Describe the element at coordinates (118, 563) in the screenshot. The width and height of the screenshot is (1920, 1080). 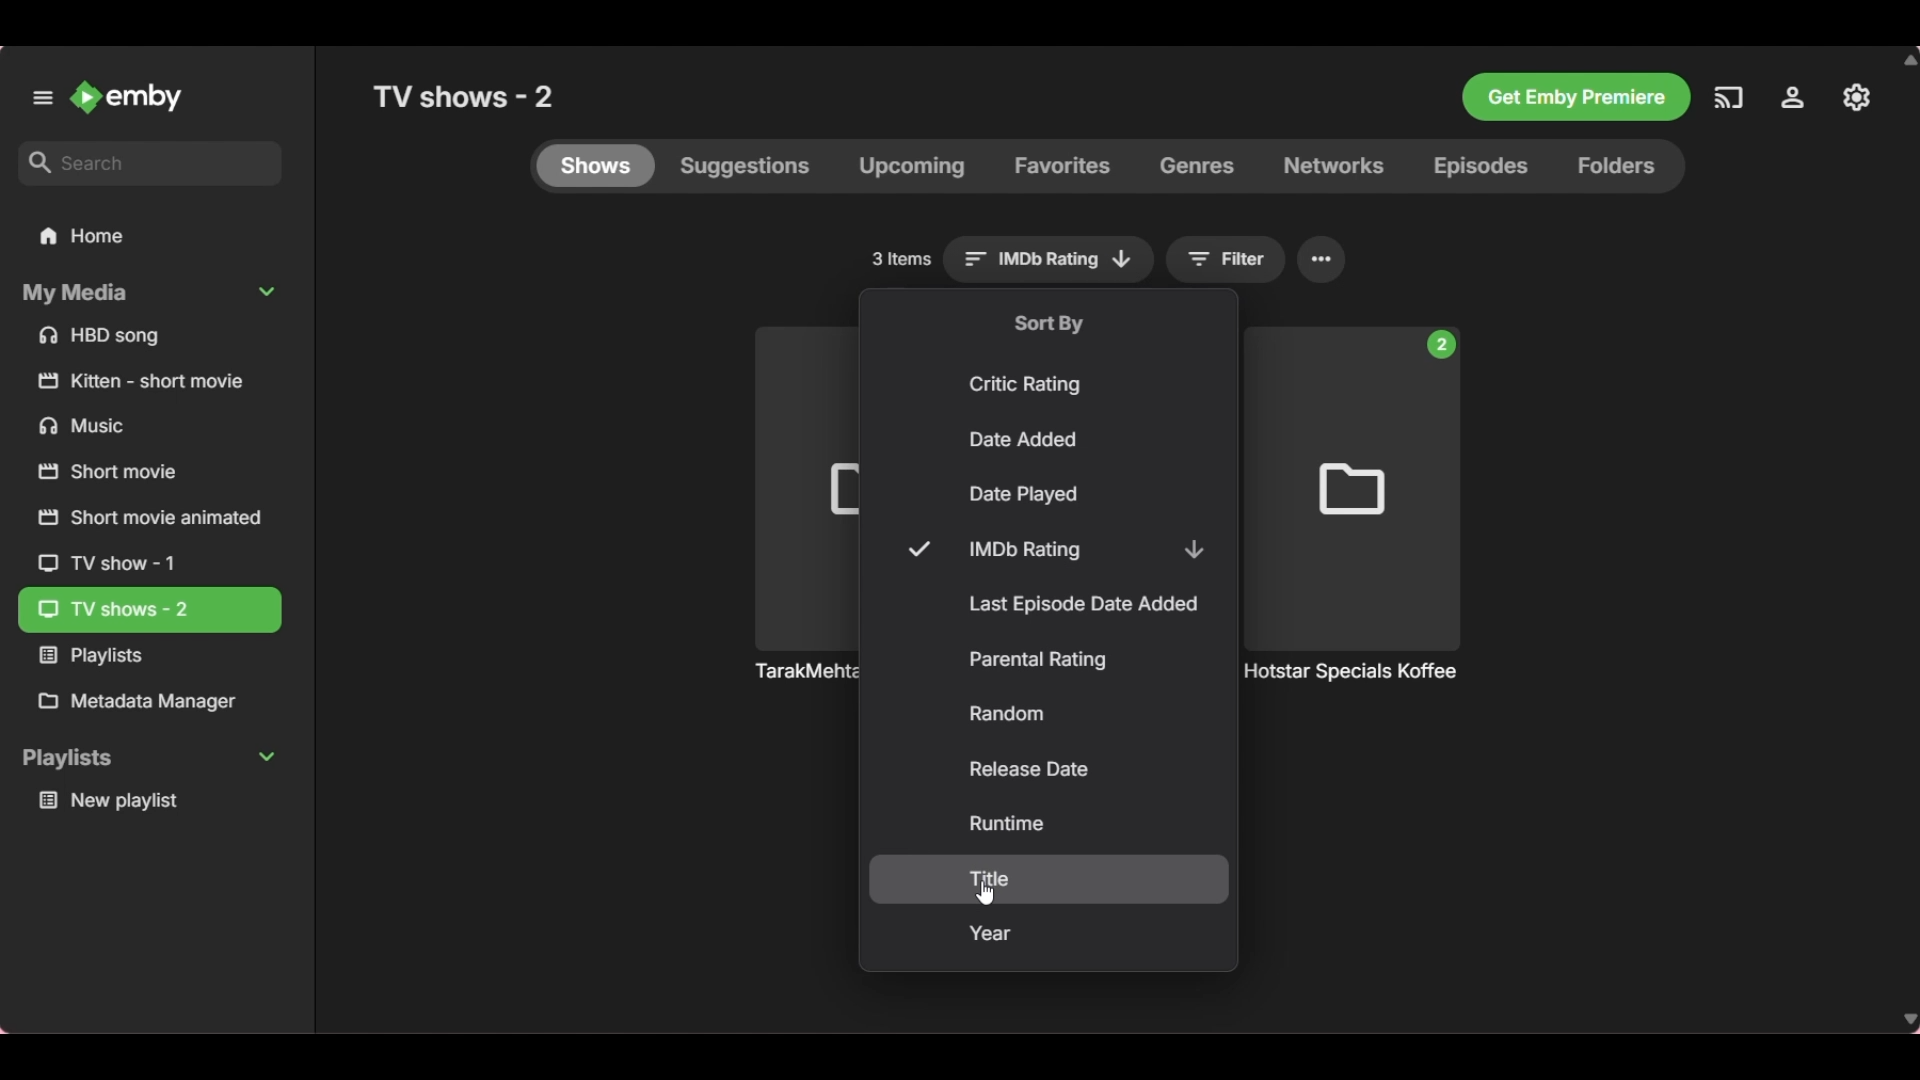
I see `` at that location.